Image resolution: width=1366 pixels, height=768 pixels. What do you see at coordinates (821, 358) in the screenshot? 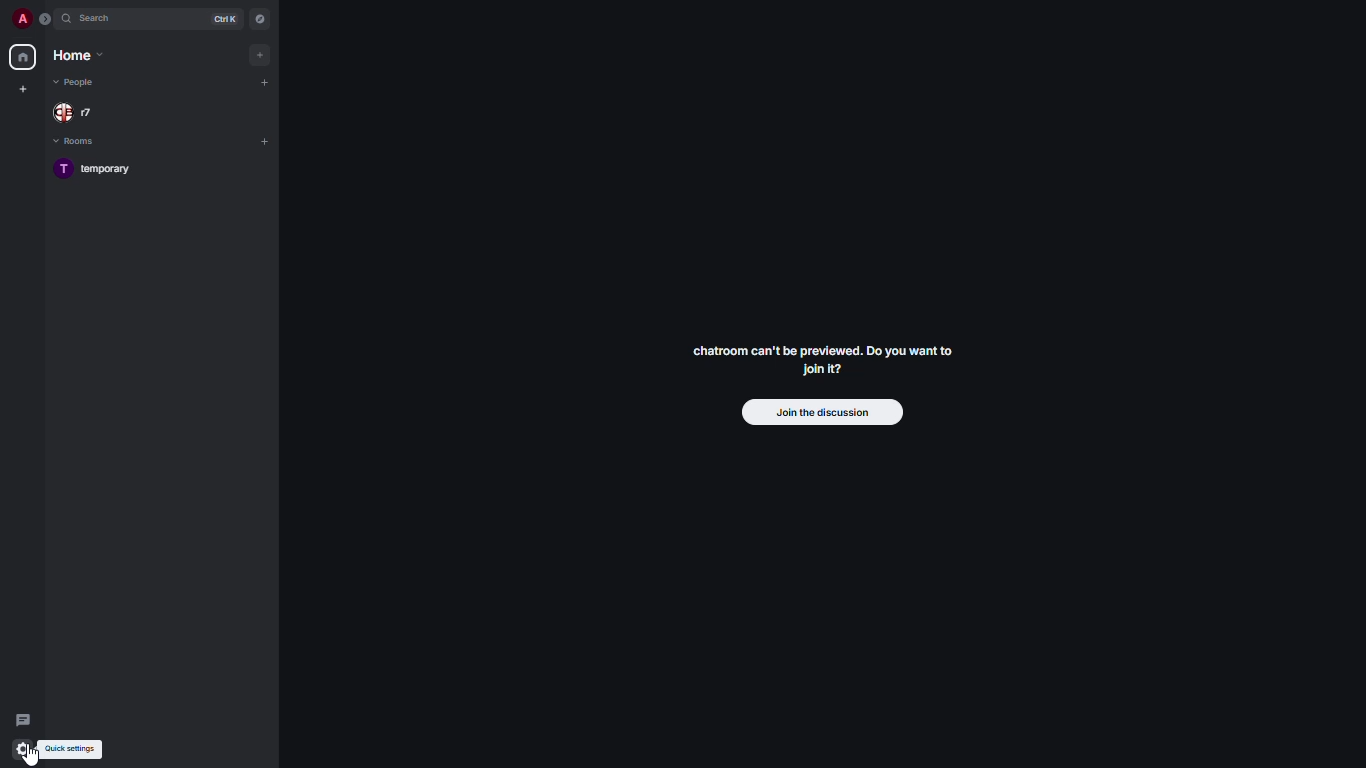
I see `chatroom can't be previewed` at bounding box center [821, 358].